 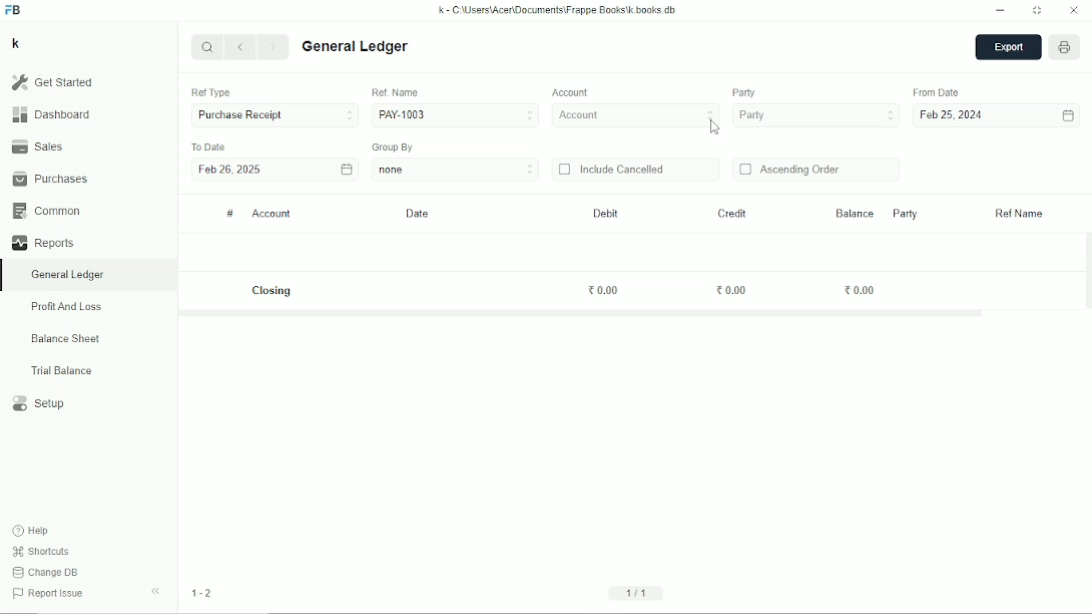 I want to click on Closing, so click(x=274, y=291).